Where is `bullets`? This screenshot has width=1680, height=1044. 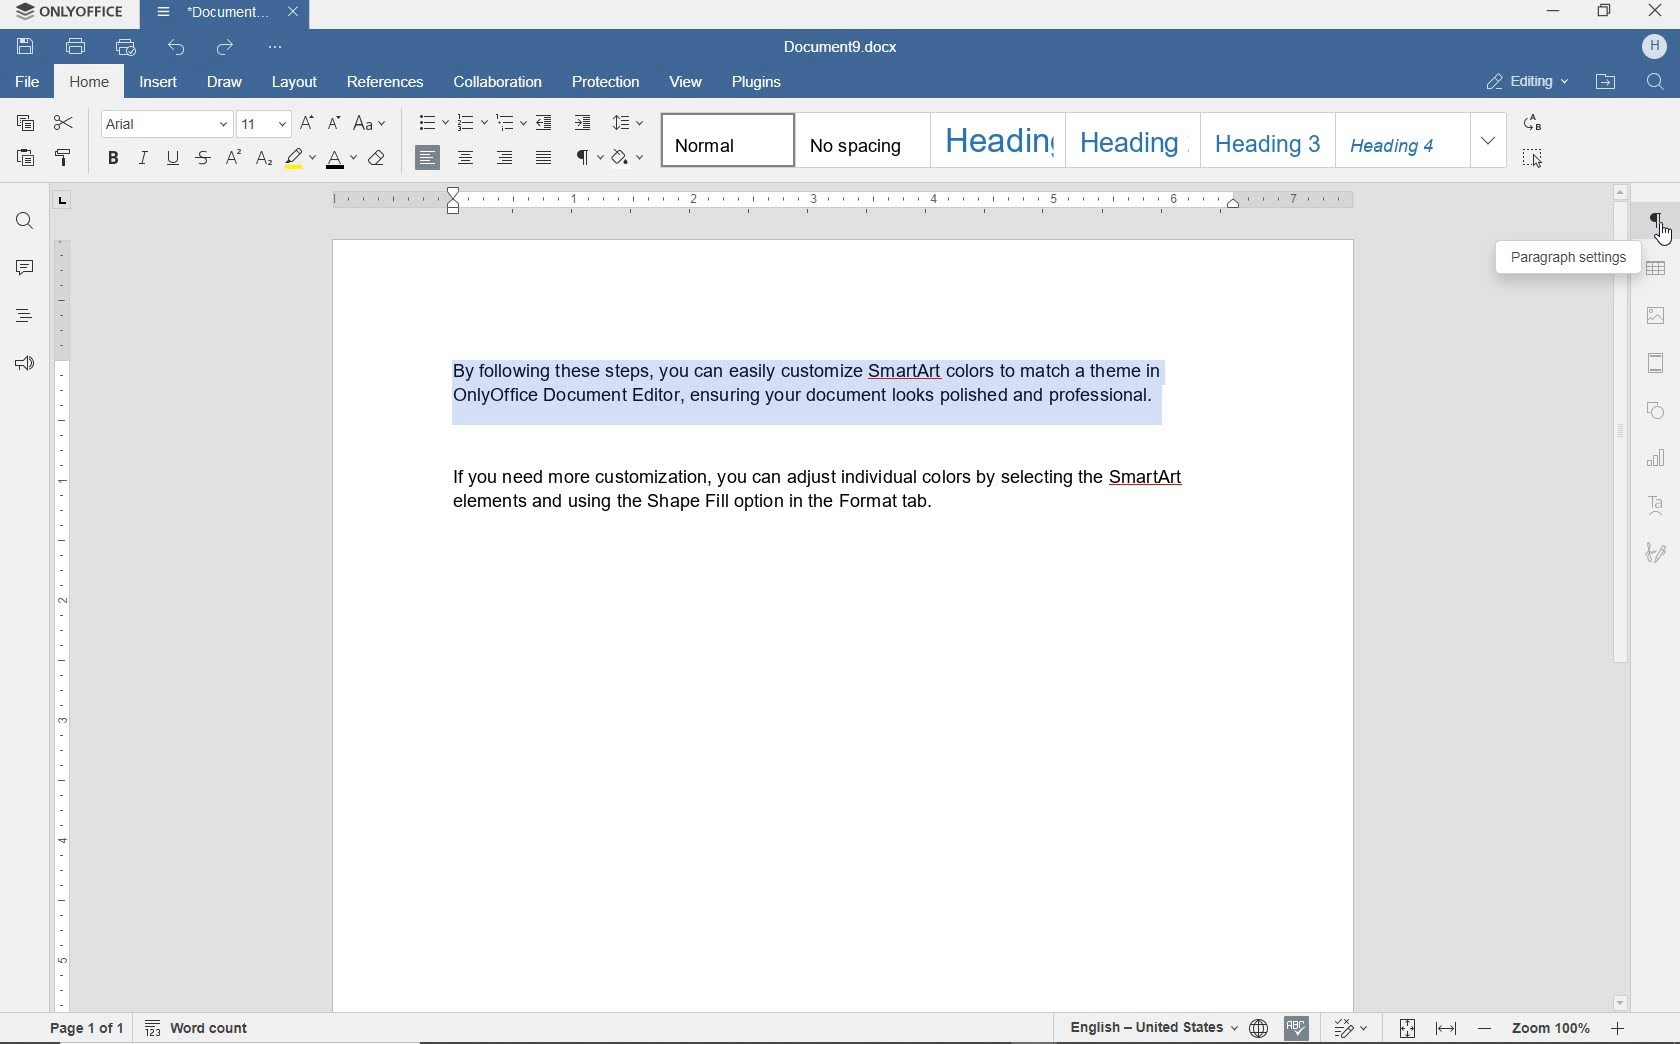 bullets is located at coordinates (431, 122).